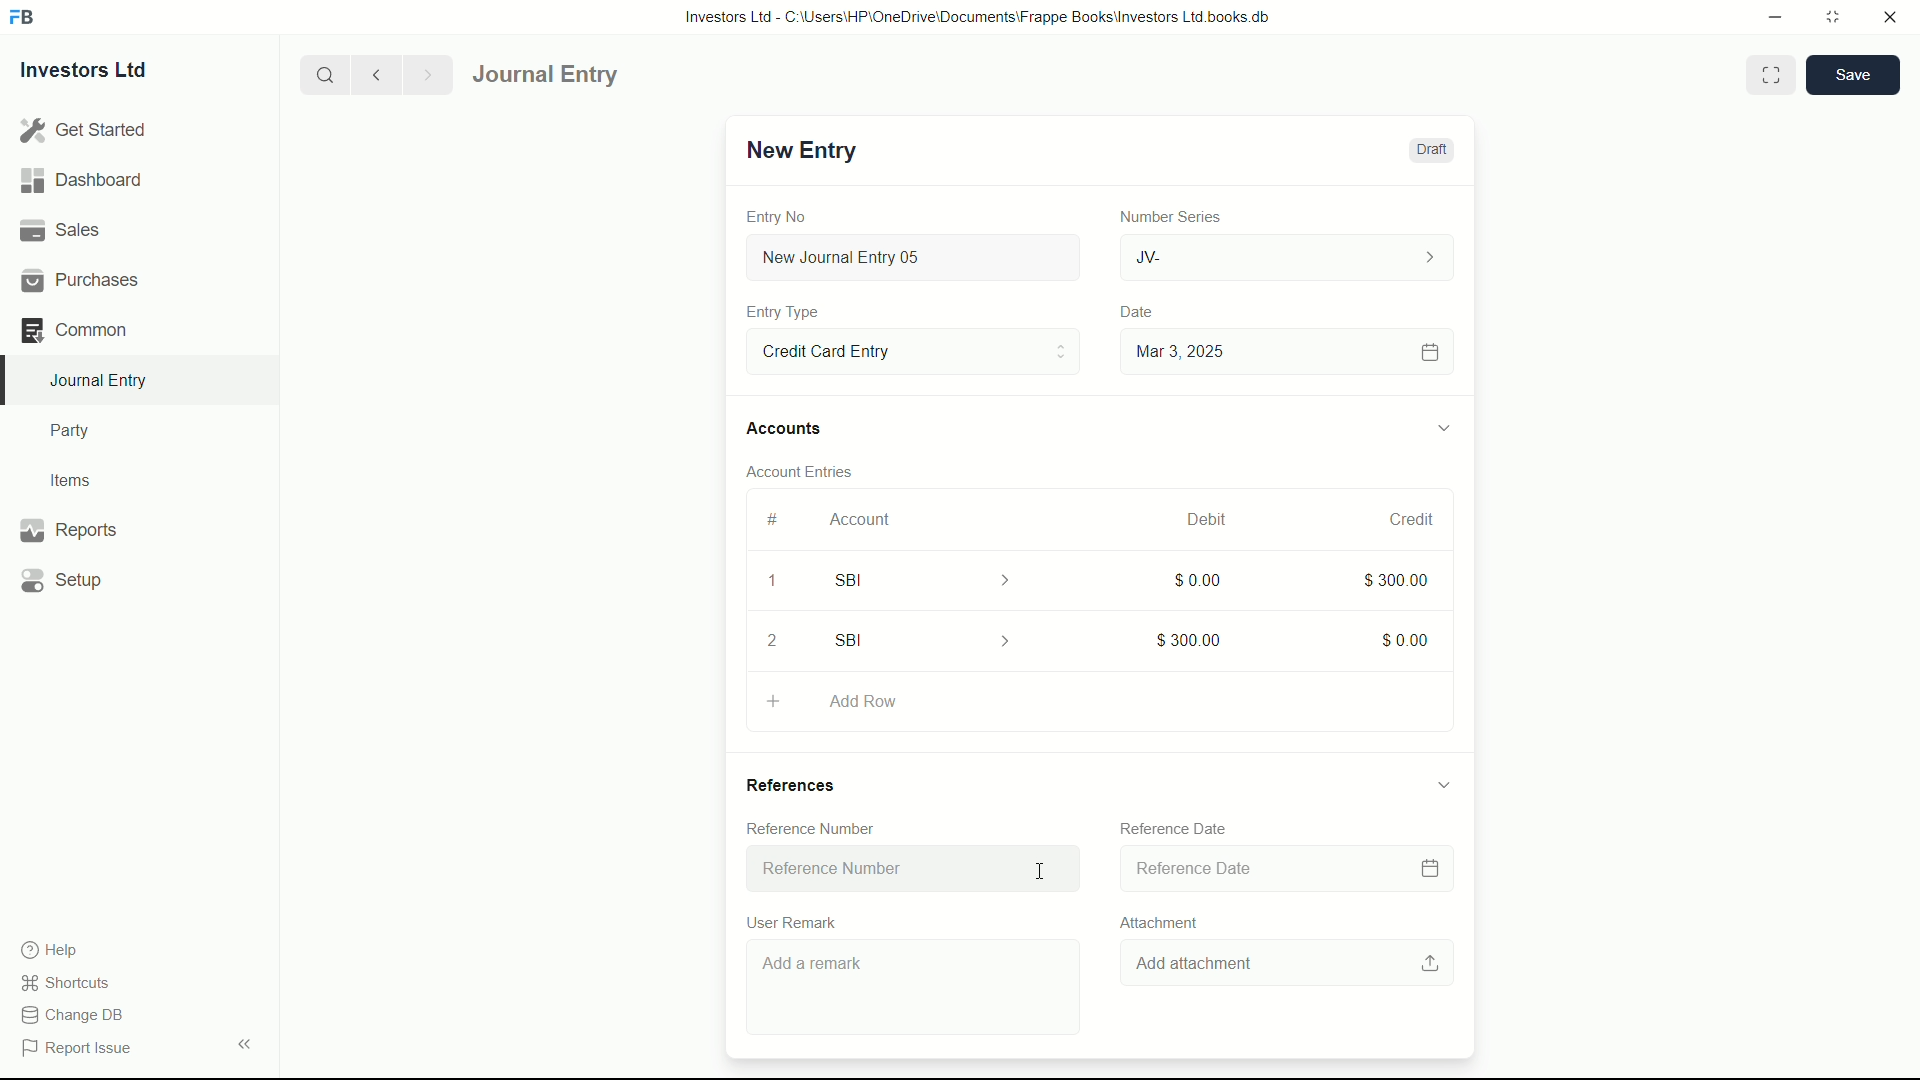 Image resolution: width=1920 pixels, height=1080 pixels. I want to click on Mar 3, 2025, so click(1284, 351).